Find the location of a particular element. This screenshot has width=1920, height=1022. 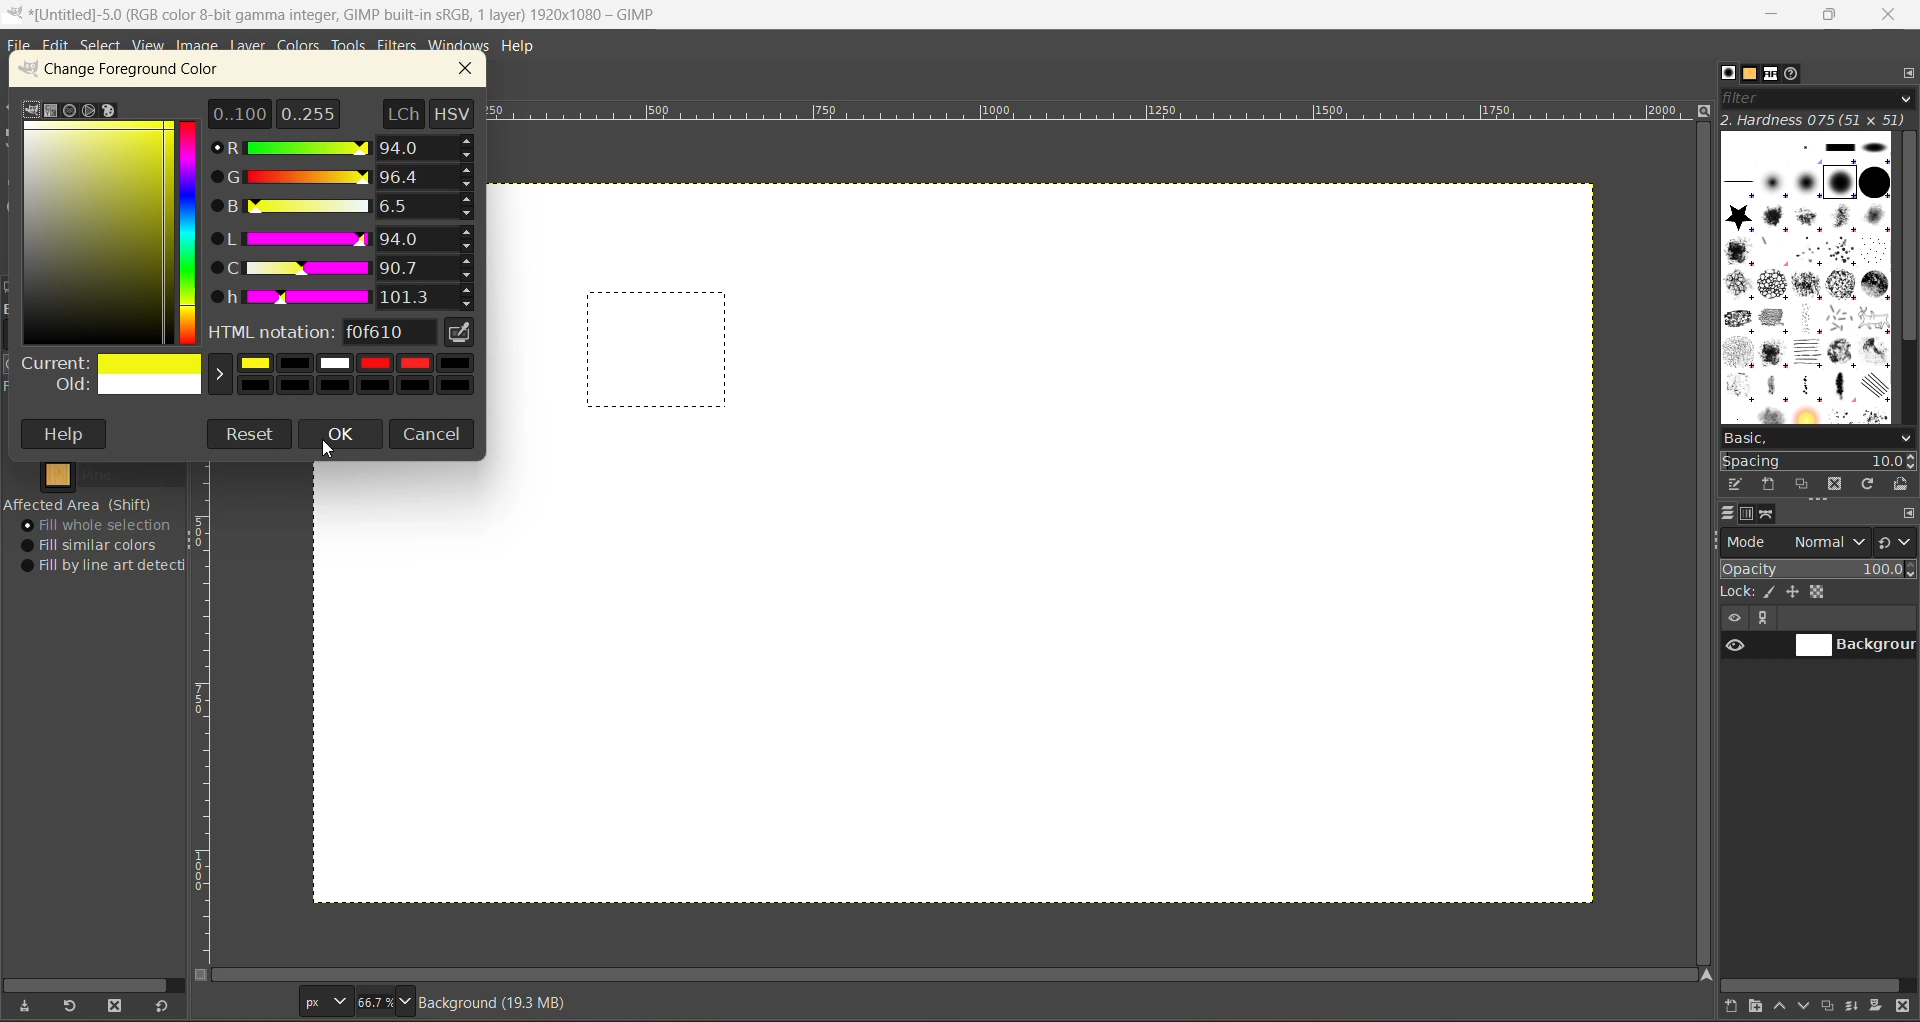

color scales is located at coordinates (347, 223).